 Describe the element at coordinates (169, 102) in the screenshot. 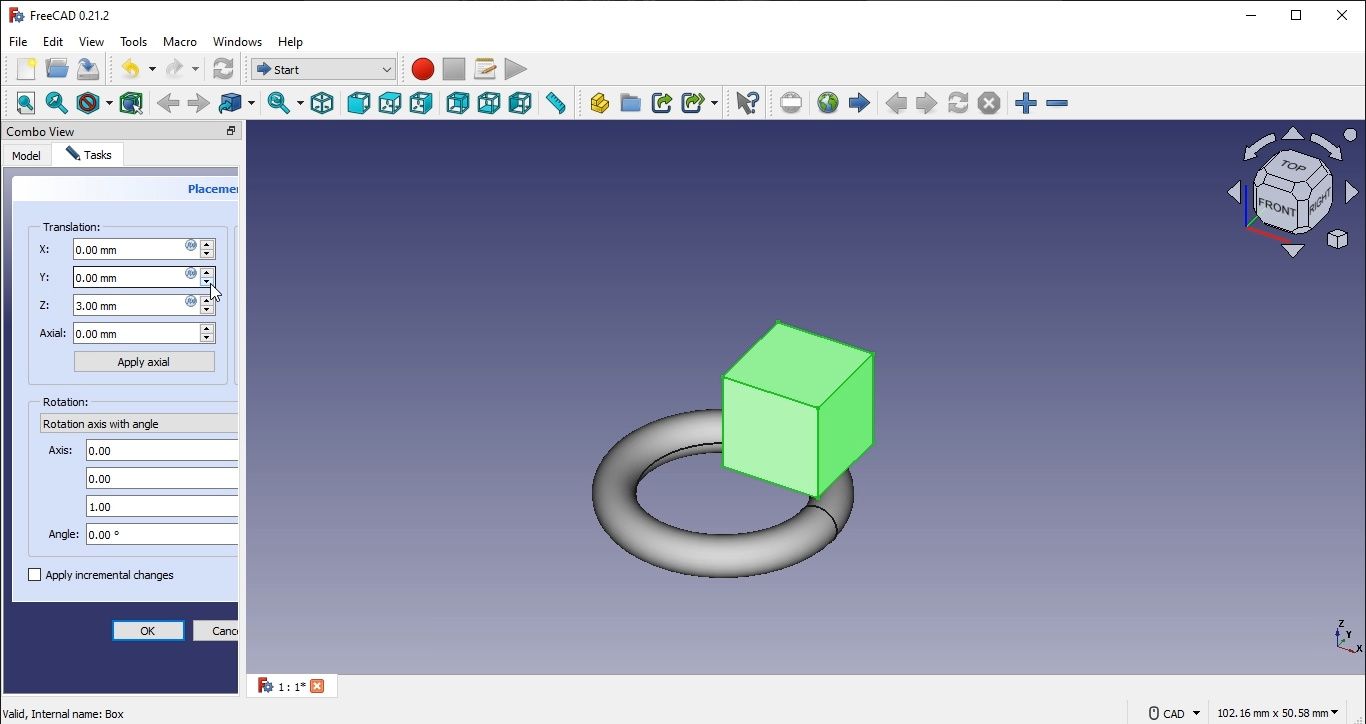

I see `backward` at that location.